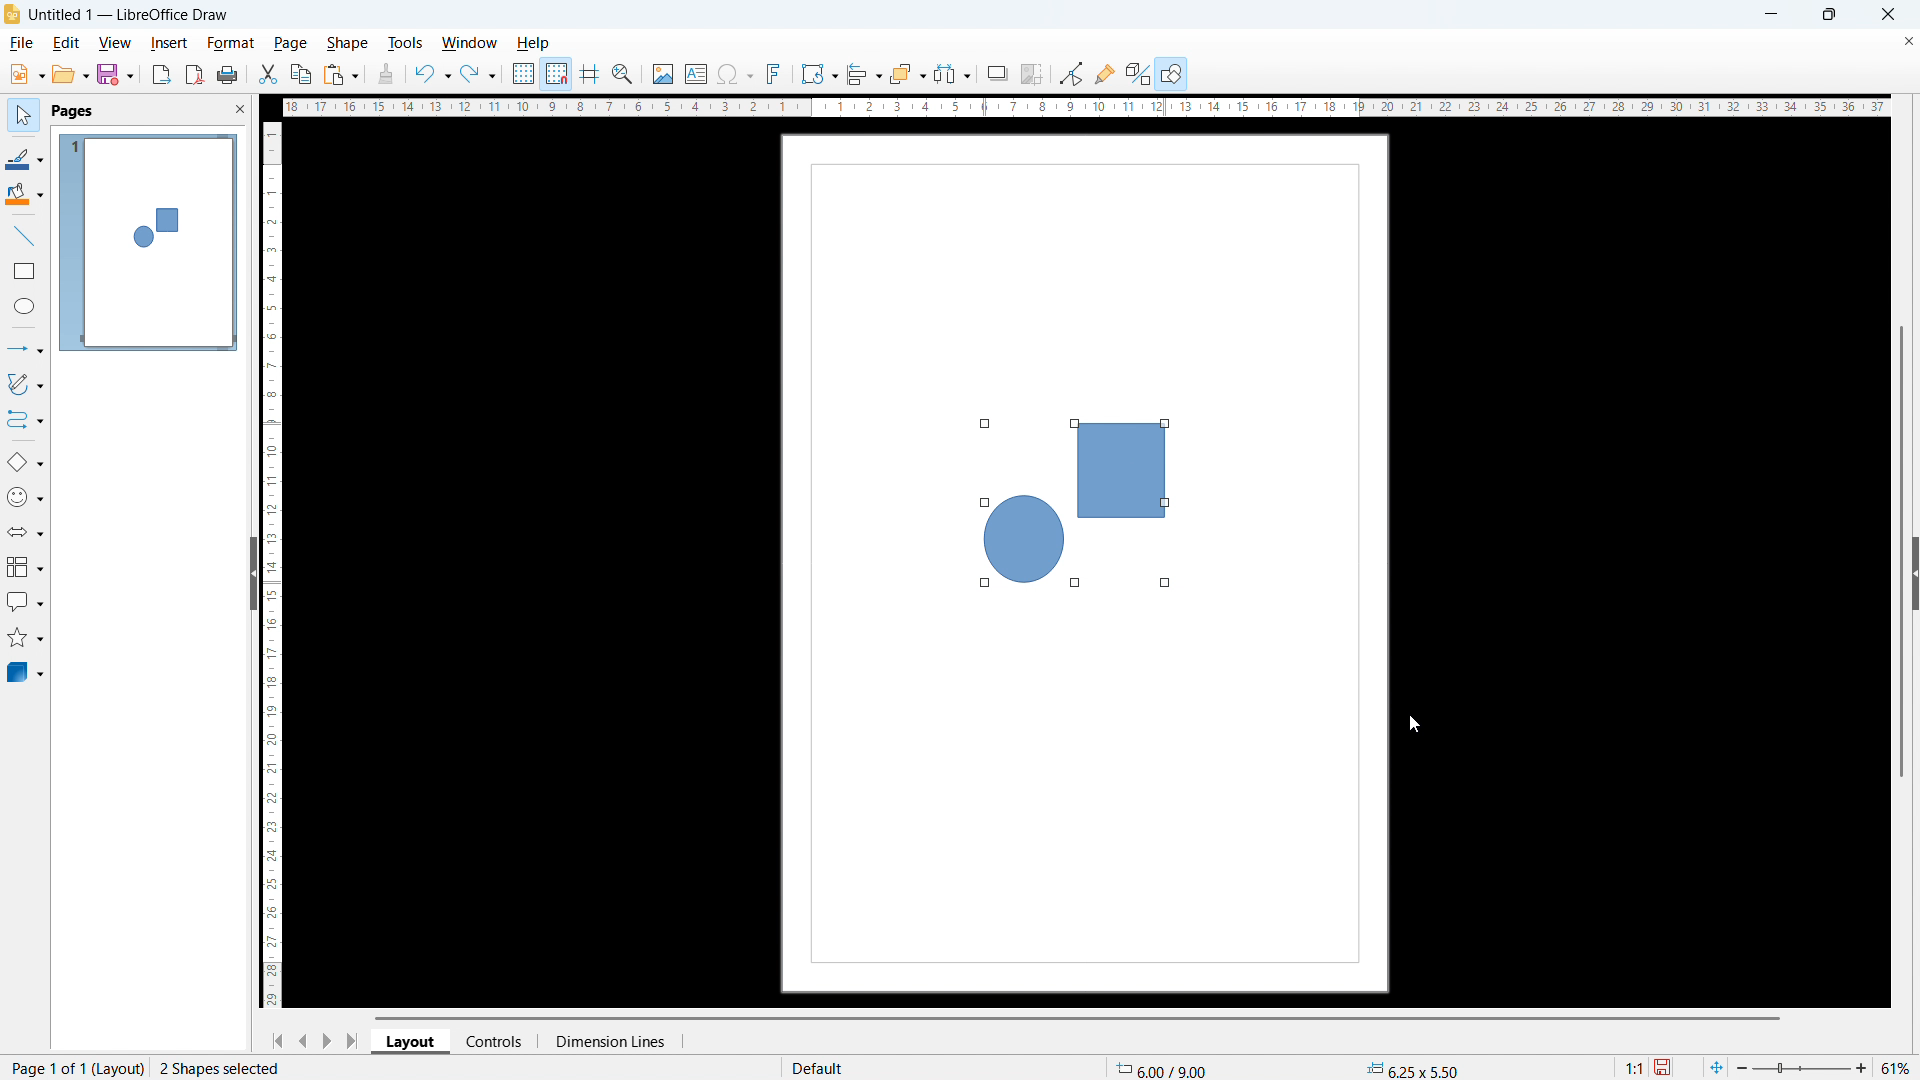 This screenshot has height=1080, width=1920. What do you see at coordinates (163, 76) in the screenshot?
I see `export` at bounding box center [163, 76].